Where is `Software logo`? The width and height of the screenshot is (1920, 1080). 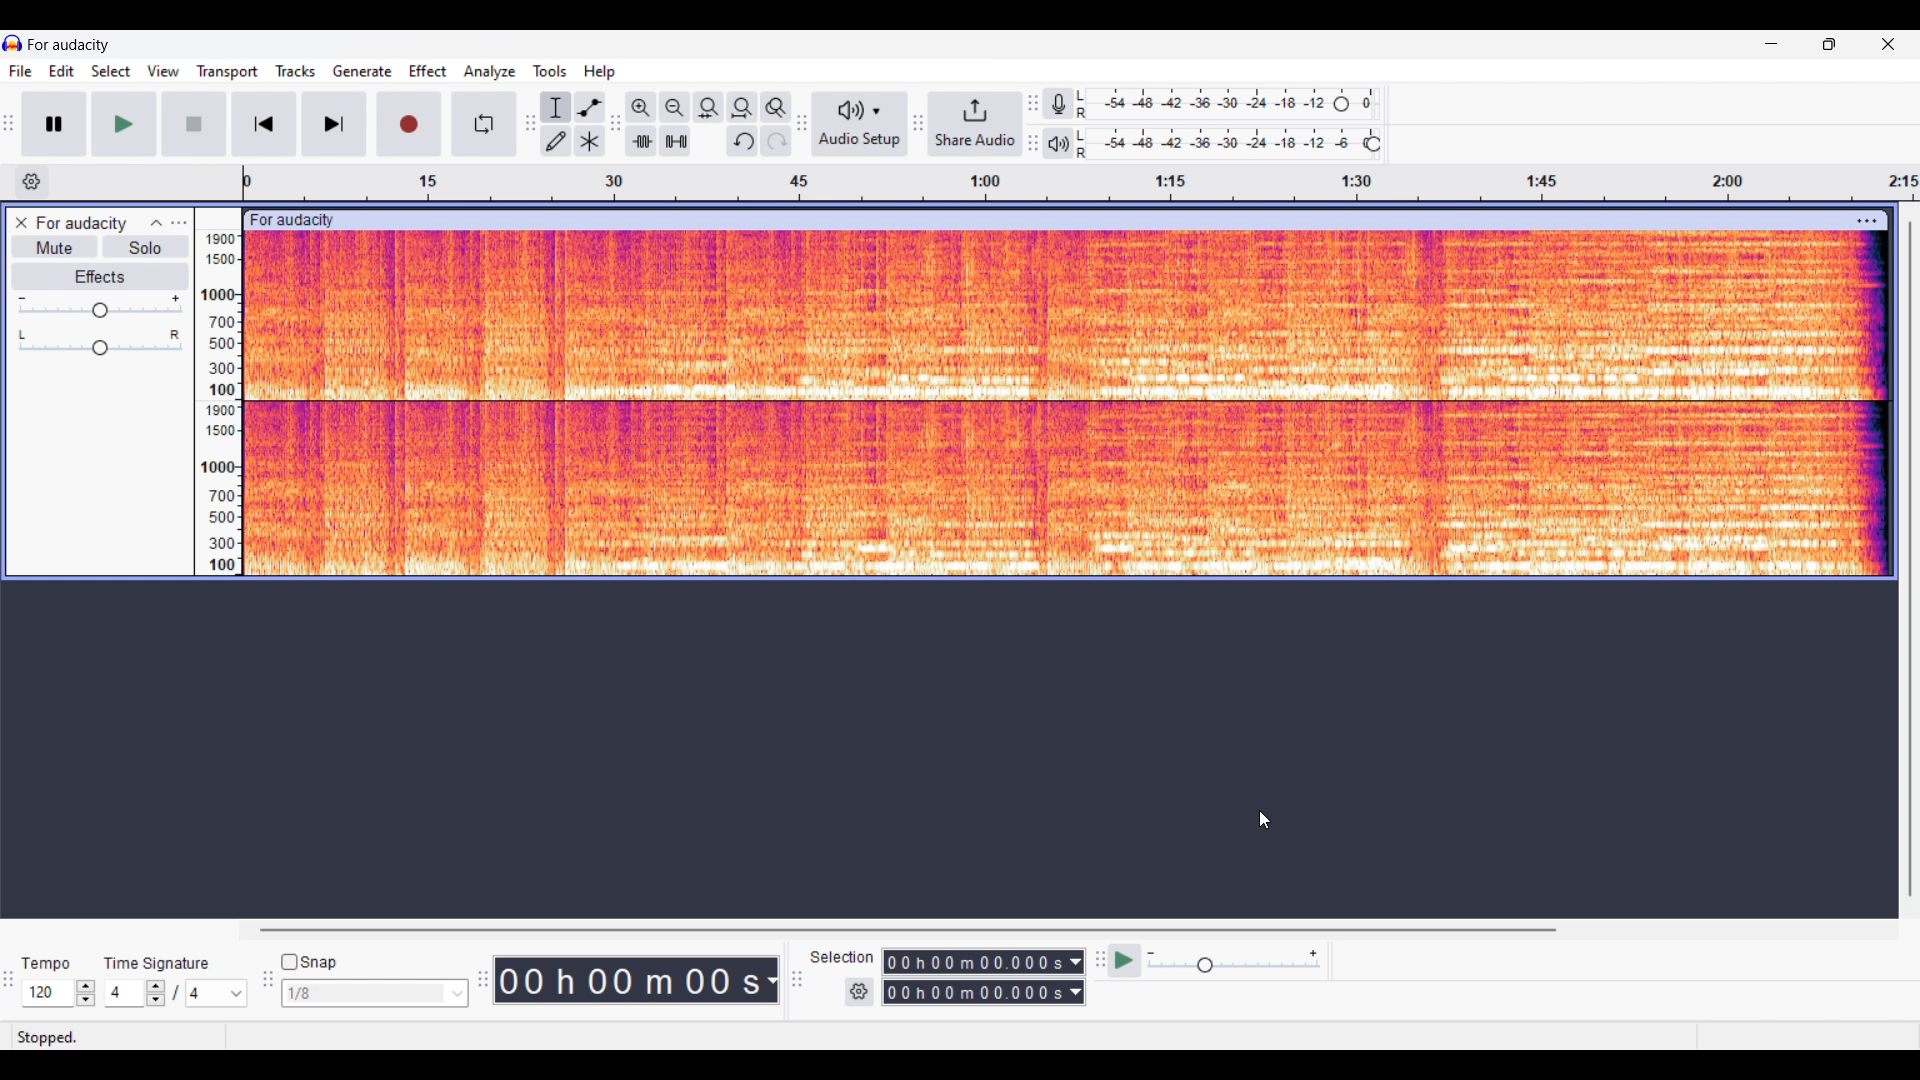
Software logo is located at coordinates (13, 43).